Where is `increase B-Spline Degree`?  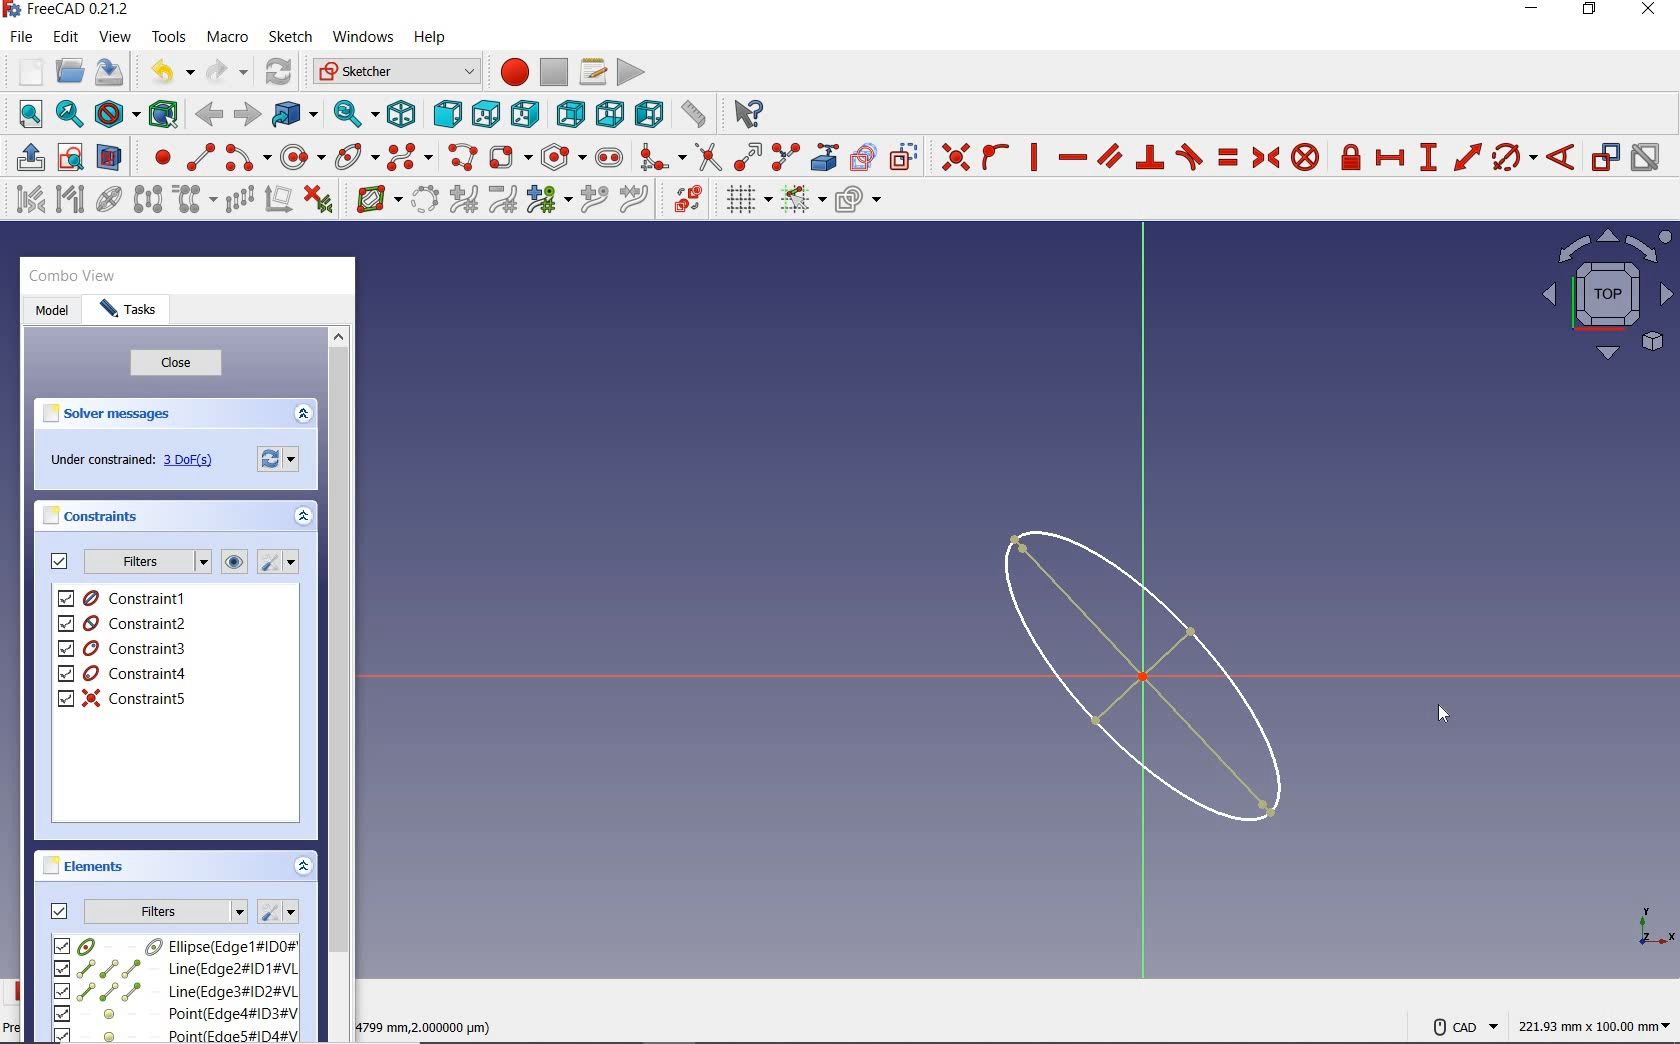
increase B-Spline Degree is located at coordinates (461, 200).